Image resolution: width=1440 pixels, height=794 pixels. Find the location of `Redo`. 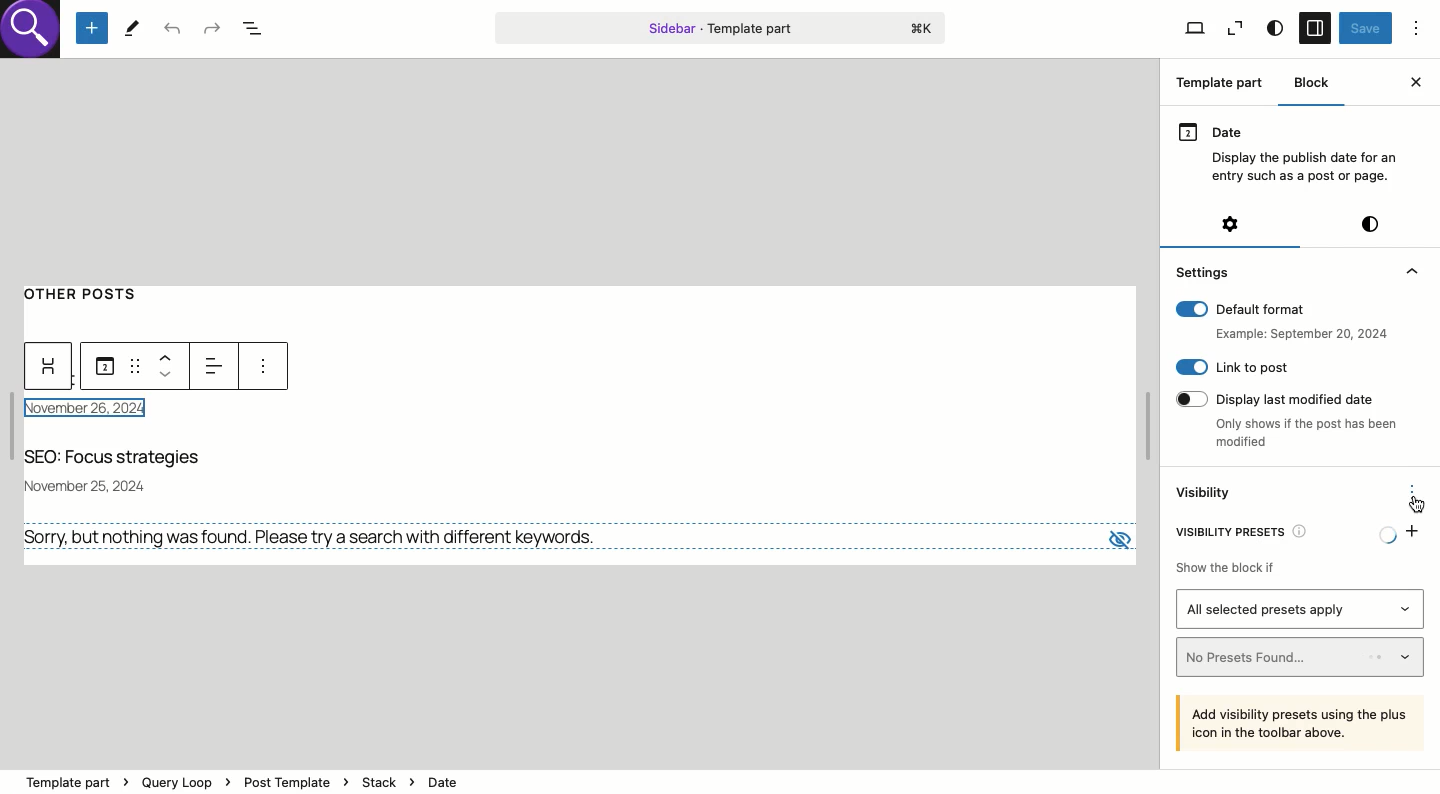

Redo is located at coordinates (211, 27).